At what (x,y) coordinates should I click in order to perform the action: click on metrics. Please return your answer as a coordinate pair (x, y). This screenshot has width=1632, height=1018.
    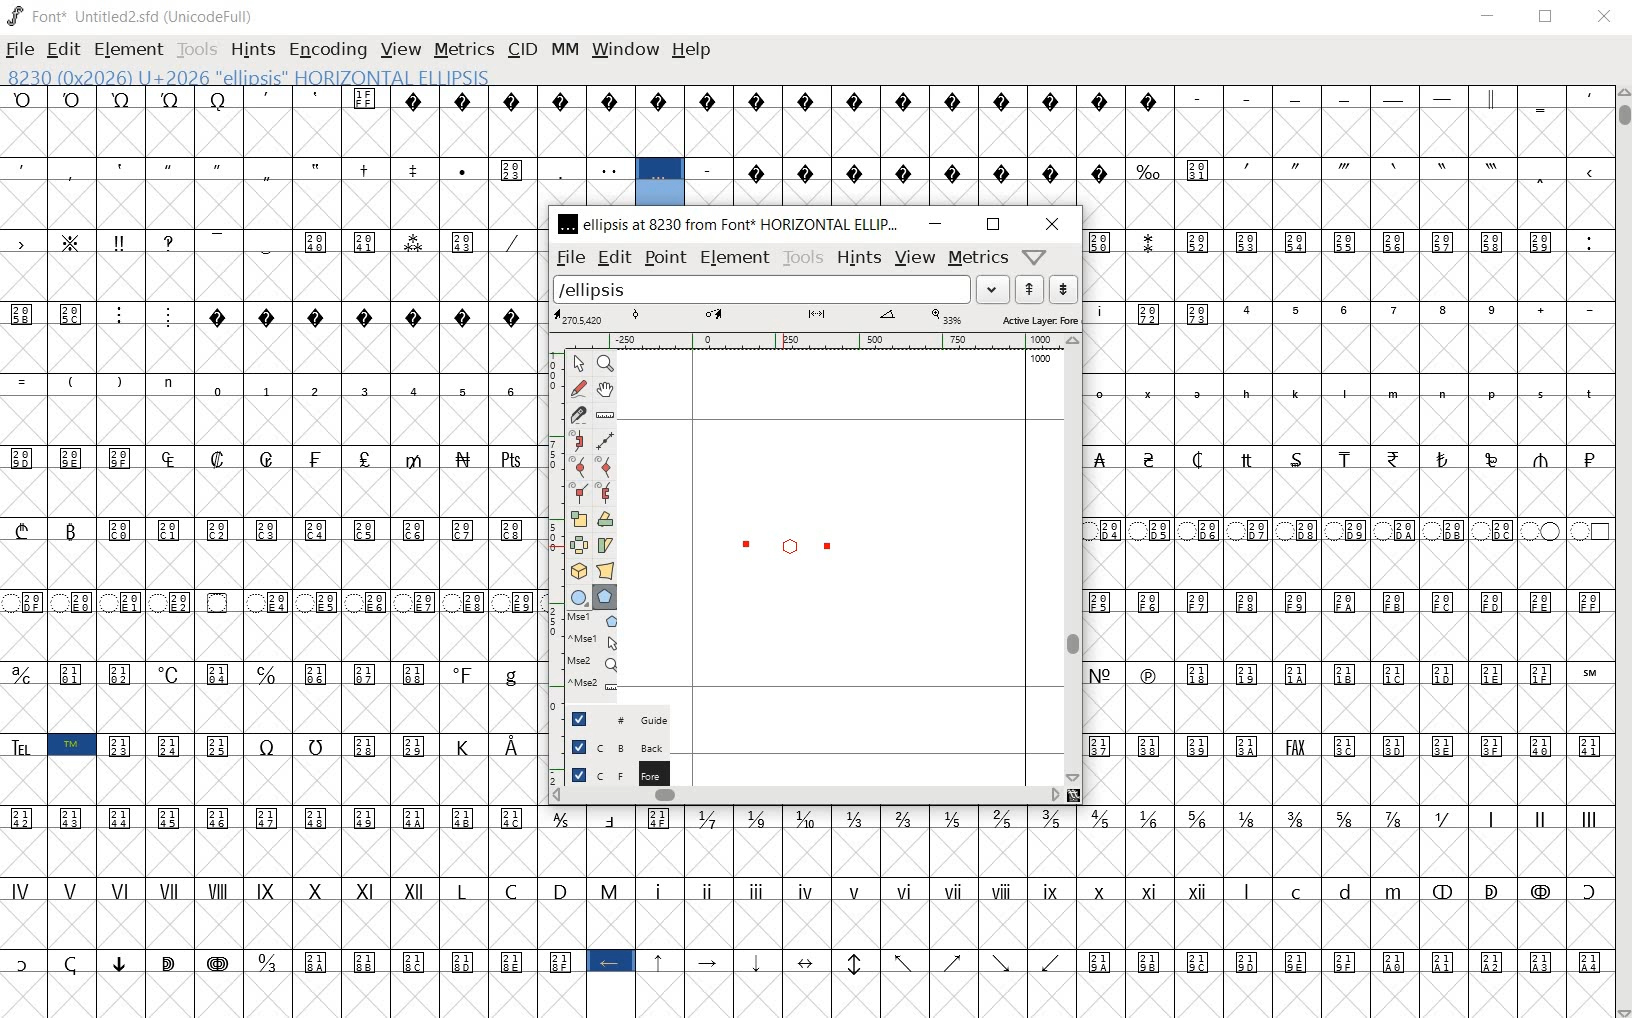
    Looking at the image, I should click on (975, 260).